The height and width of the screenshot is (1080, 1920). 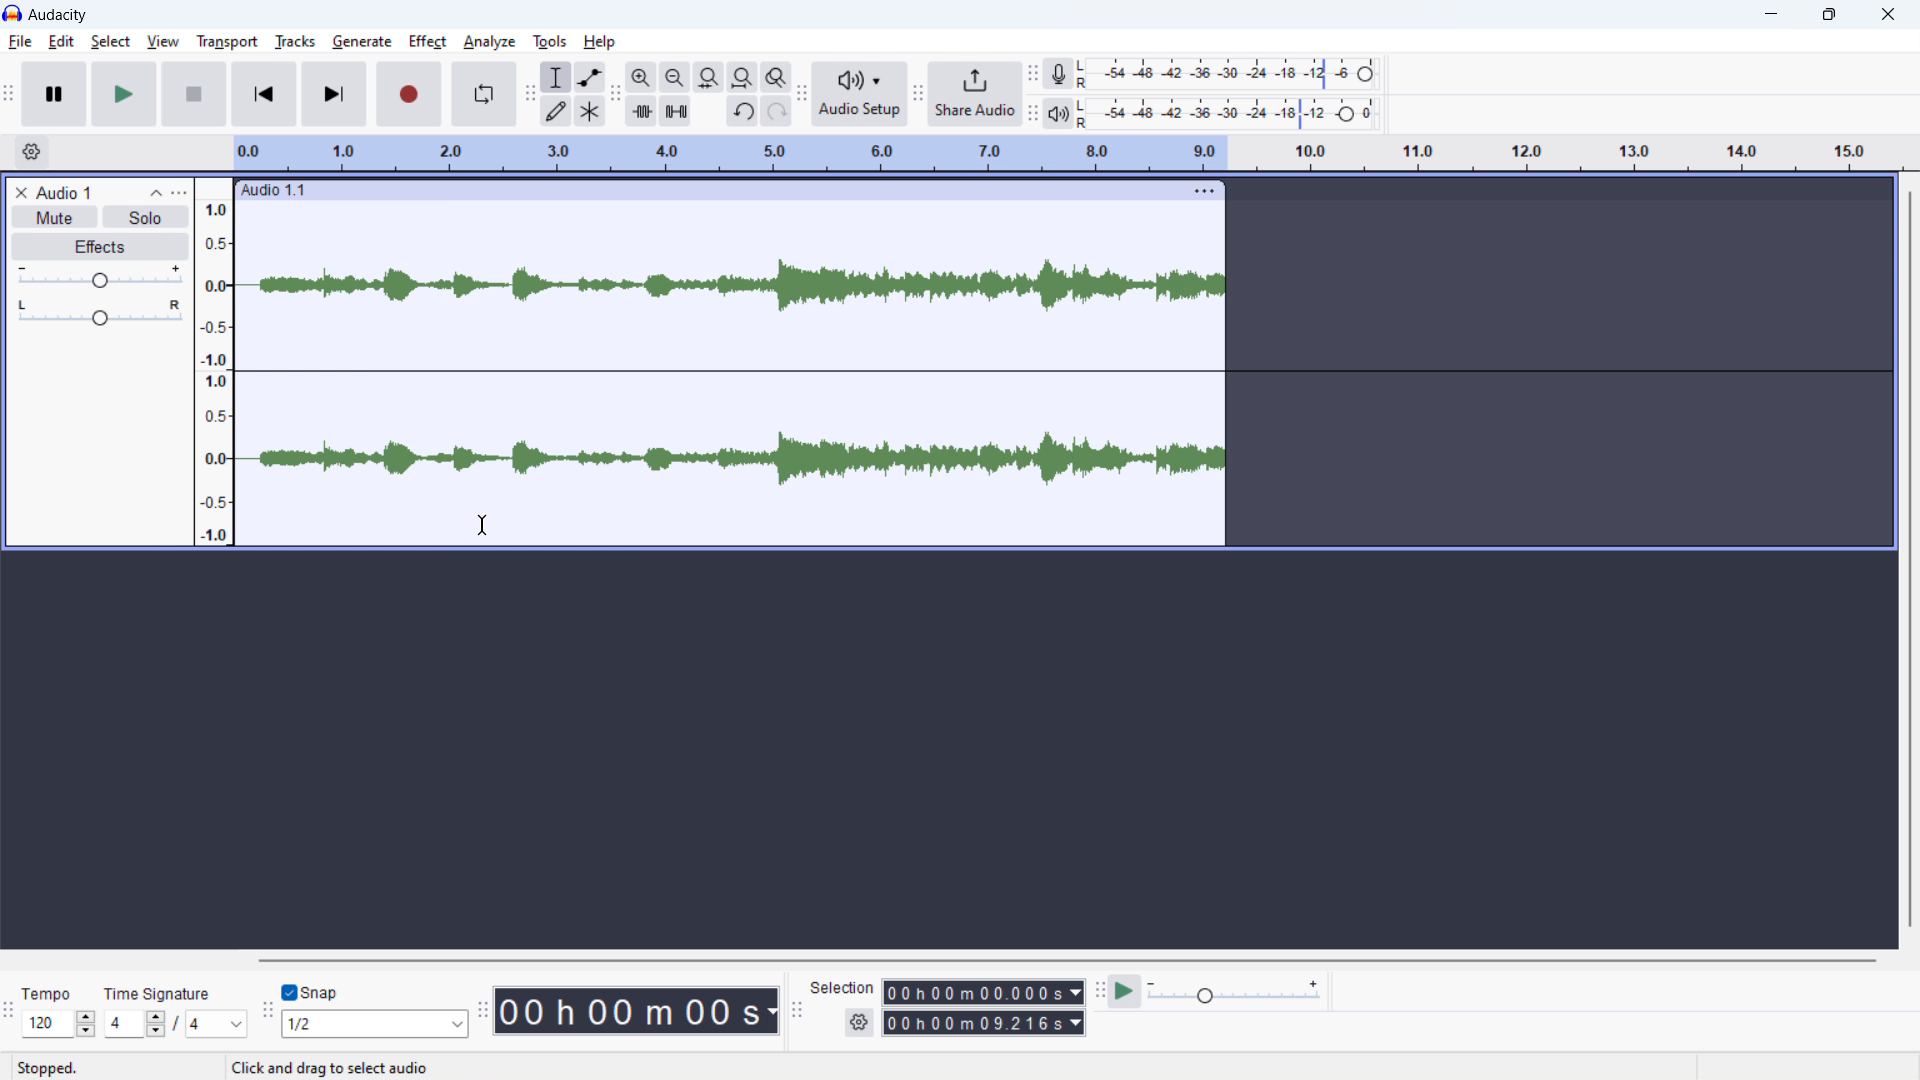 What do you see at coordinates (176, 1024) in the screenshot?
I see `set time signature` at bounding box center [176, 1024].